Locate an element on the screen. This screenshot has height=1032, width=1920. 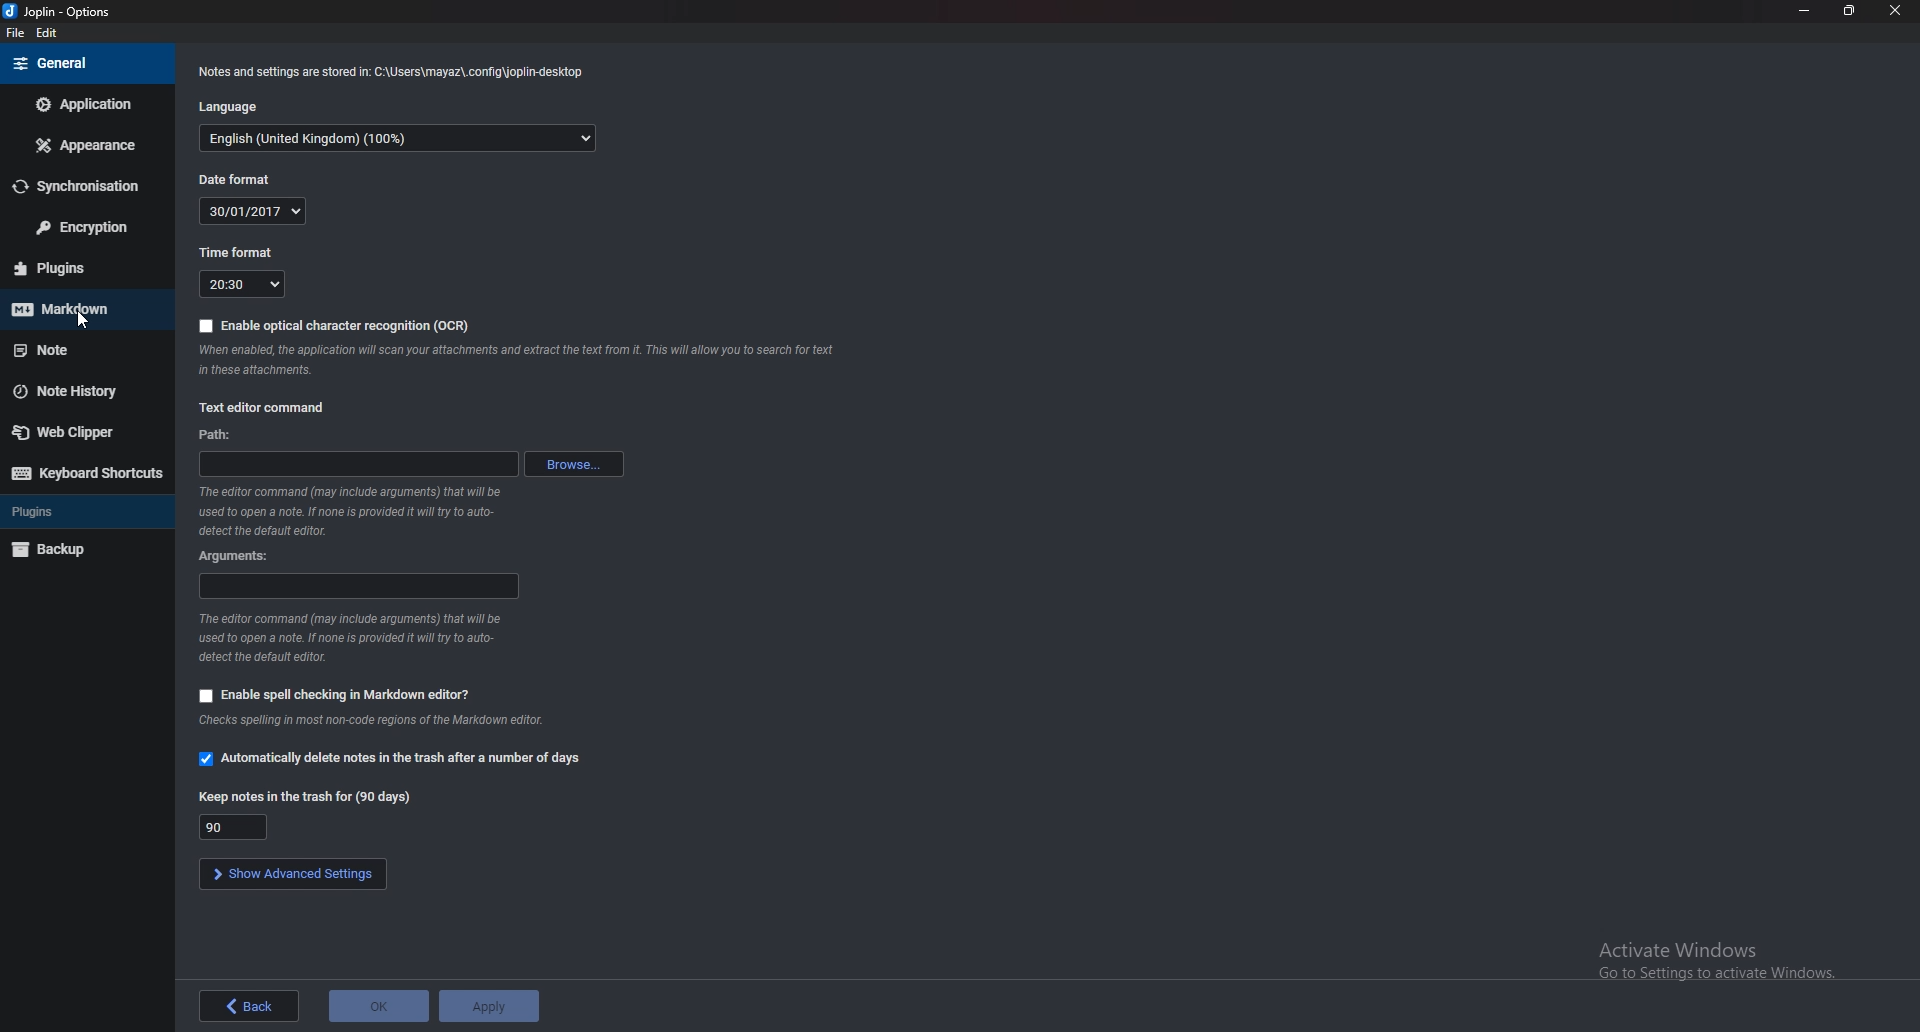
appearance is located at coordinates (90, 148).